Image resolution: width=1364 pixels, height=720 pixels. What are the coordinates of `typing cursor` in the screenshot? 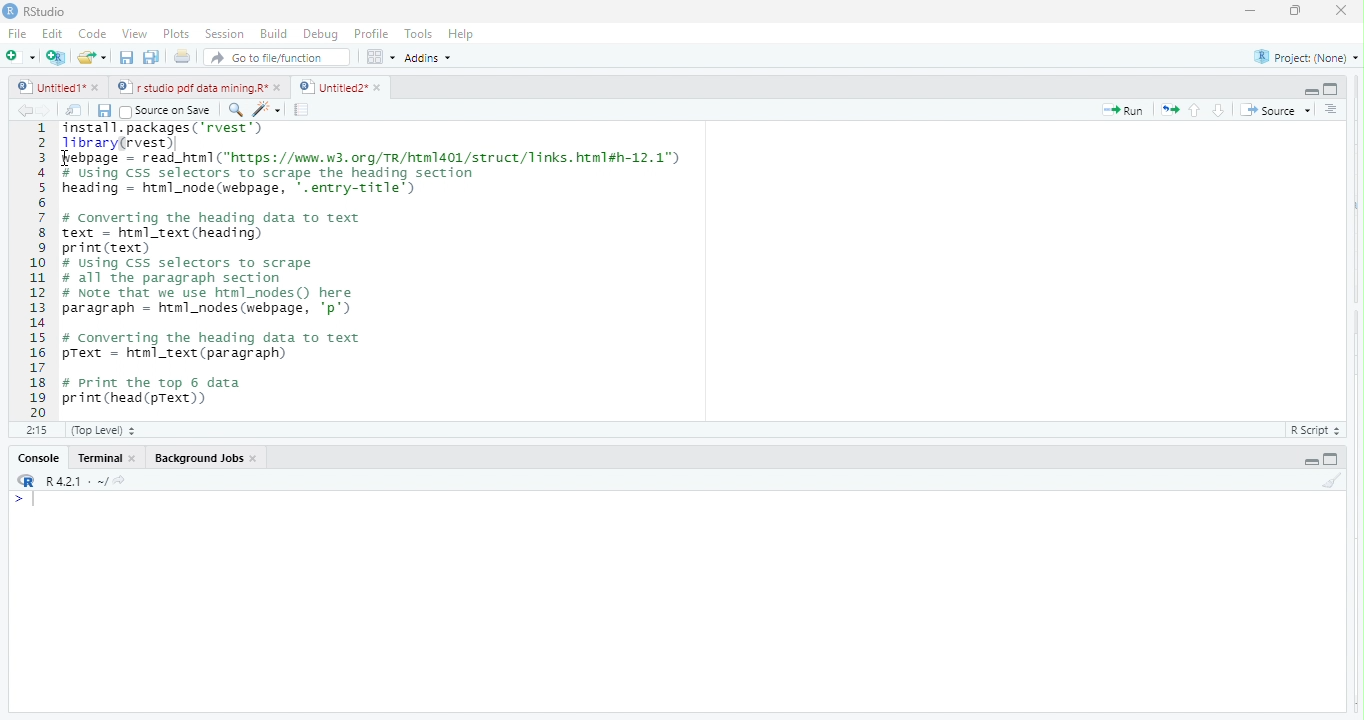 It's located at (29, 501).